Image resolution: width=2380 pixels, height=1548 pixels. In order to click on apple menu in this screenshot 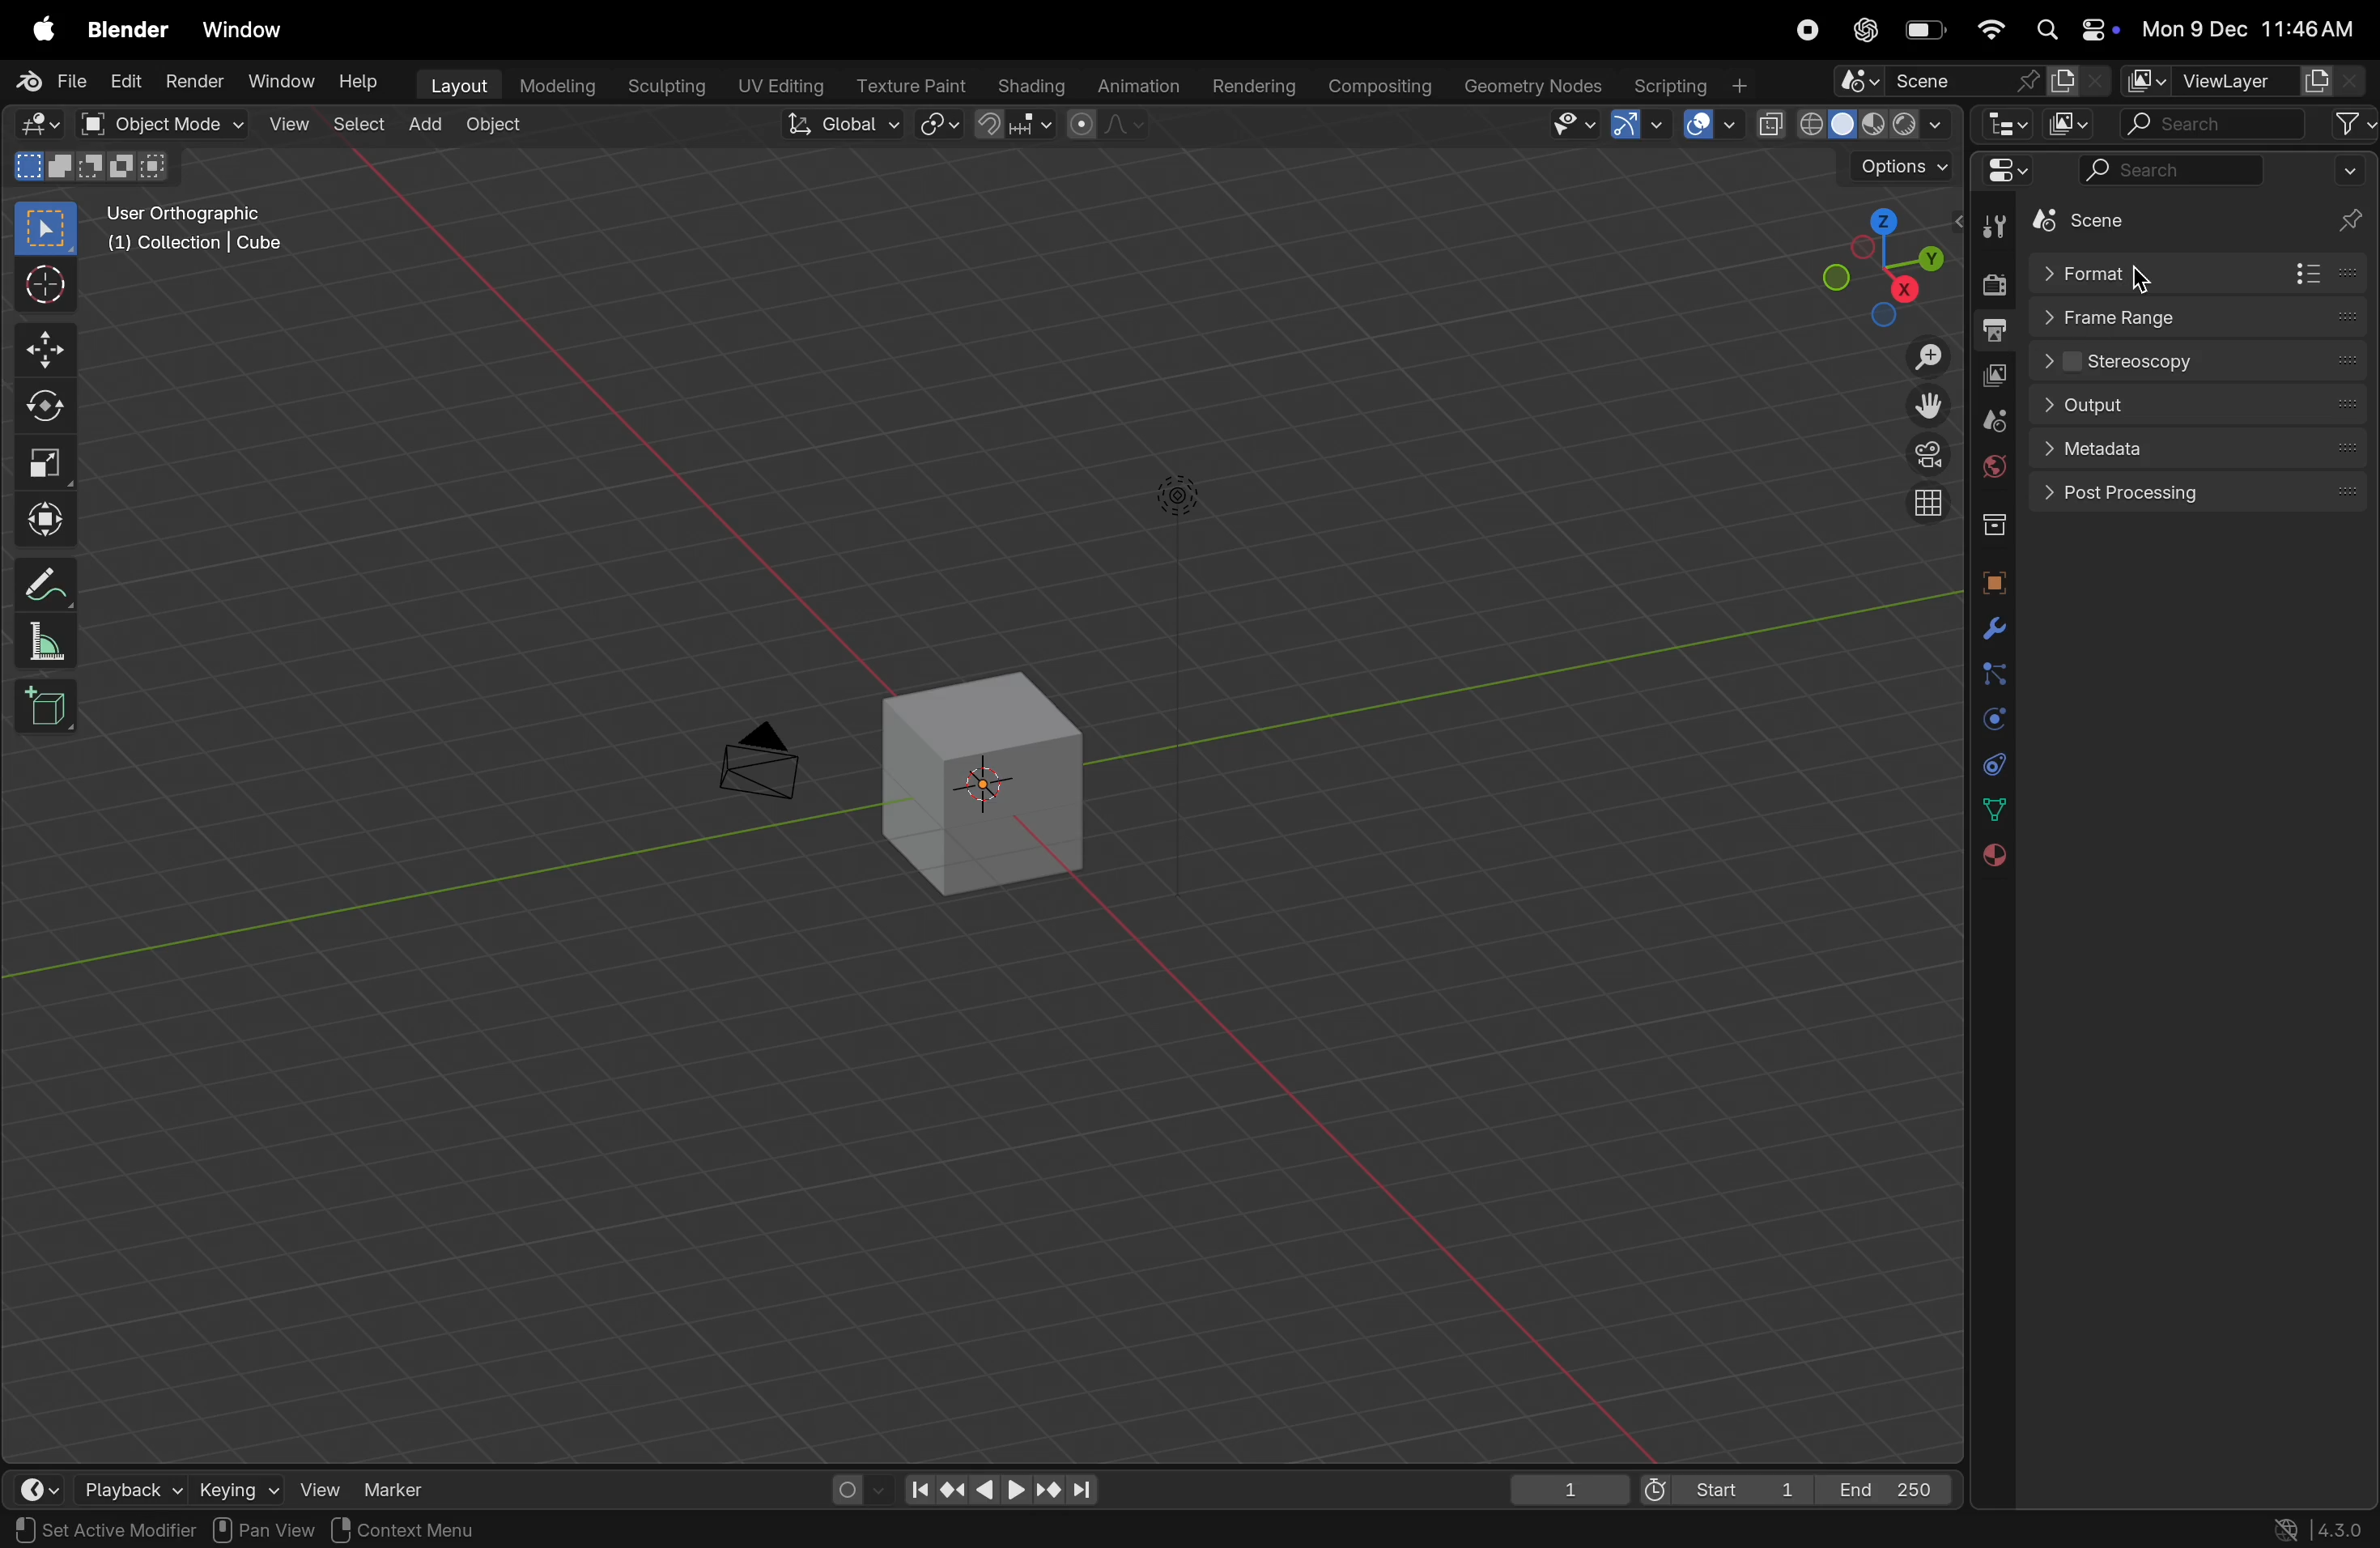, I will do `click(42, 29)`.